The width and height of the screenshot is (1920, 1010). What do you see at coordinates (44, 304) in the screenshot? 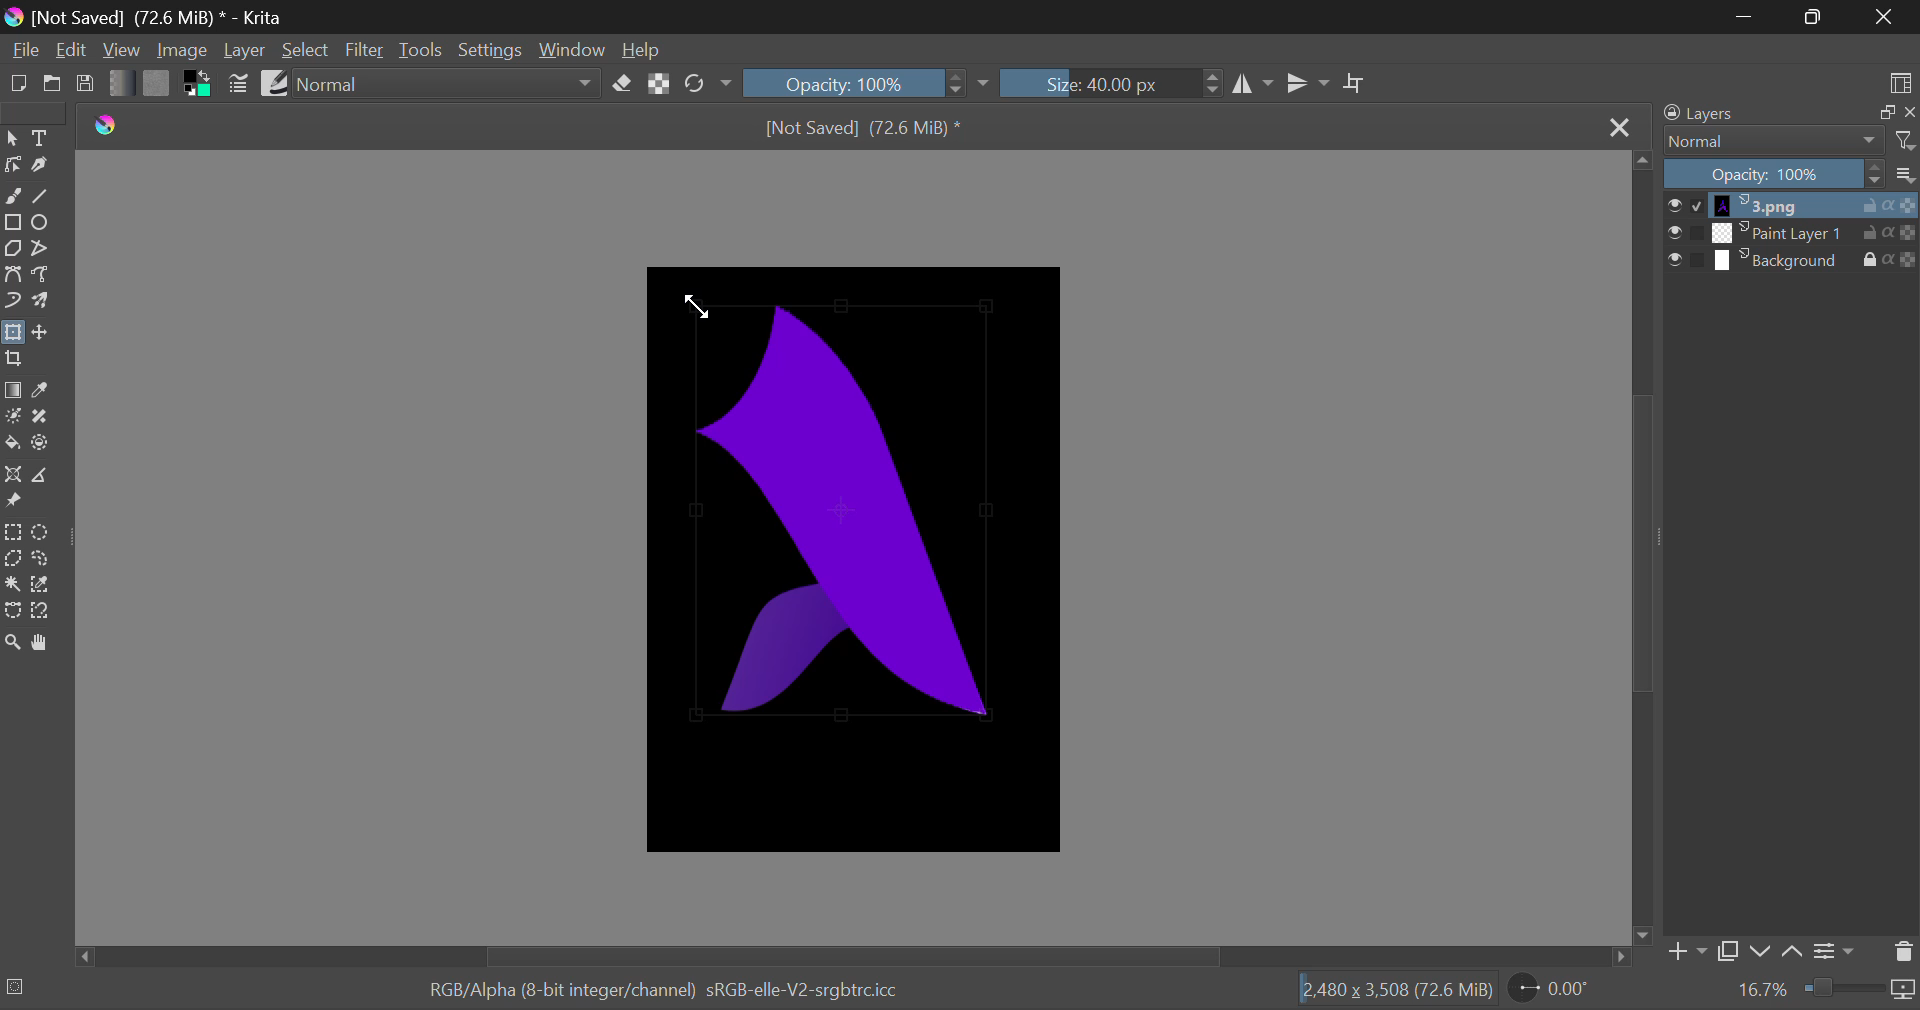
I see `Multibrush Tool` at bounding box center [44, 304].